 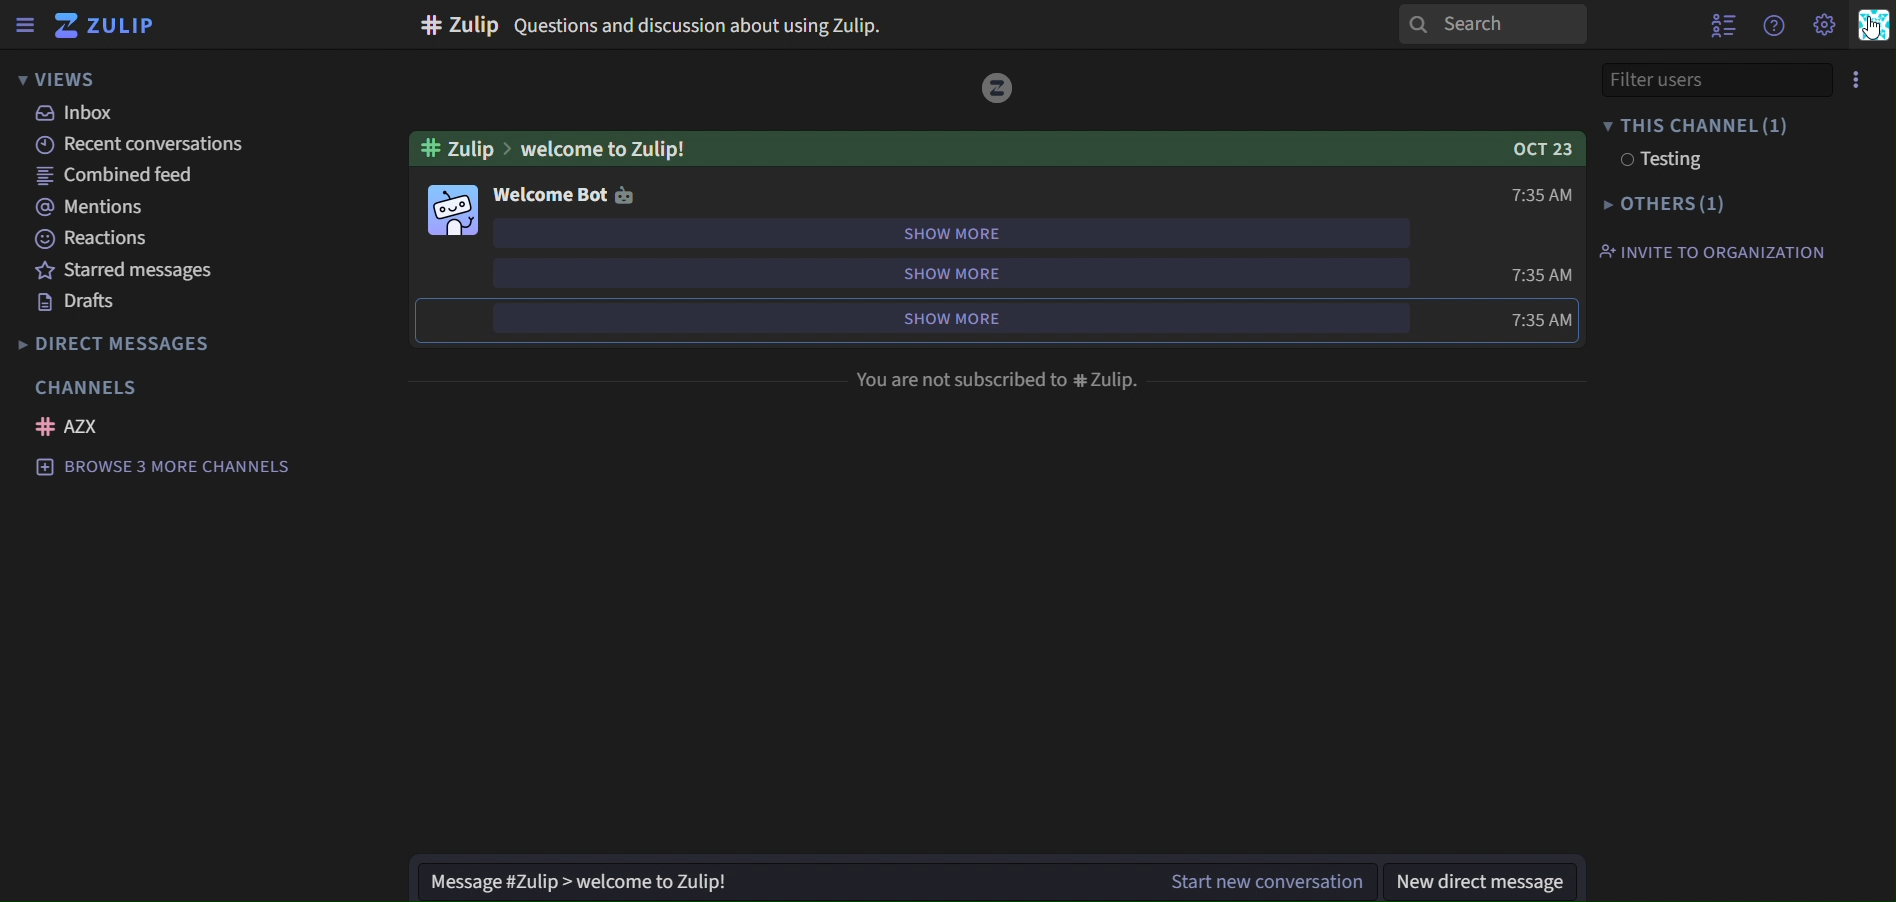 I want to click on #Zulip Questions and discusion about Zulip, so click(x=660, y=23).